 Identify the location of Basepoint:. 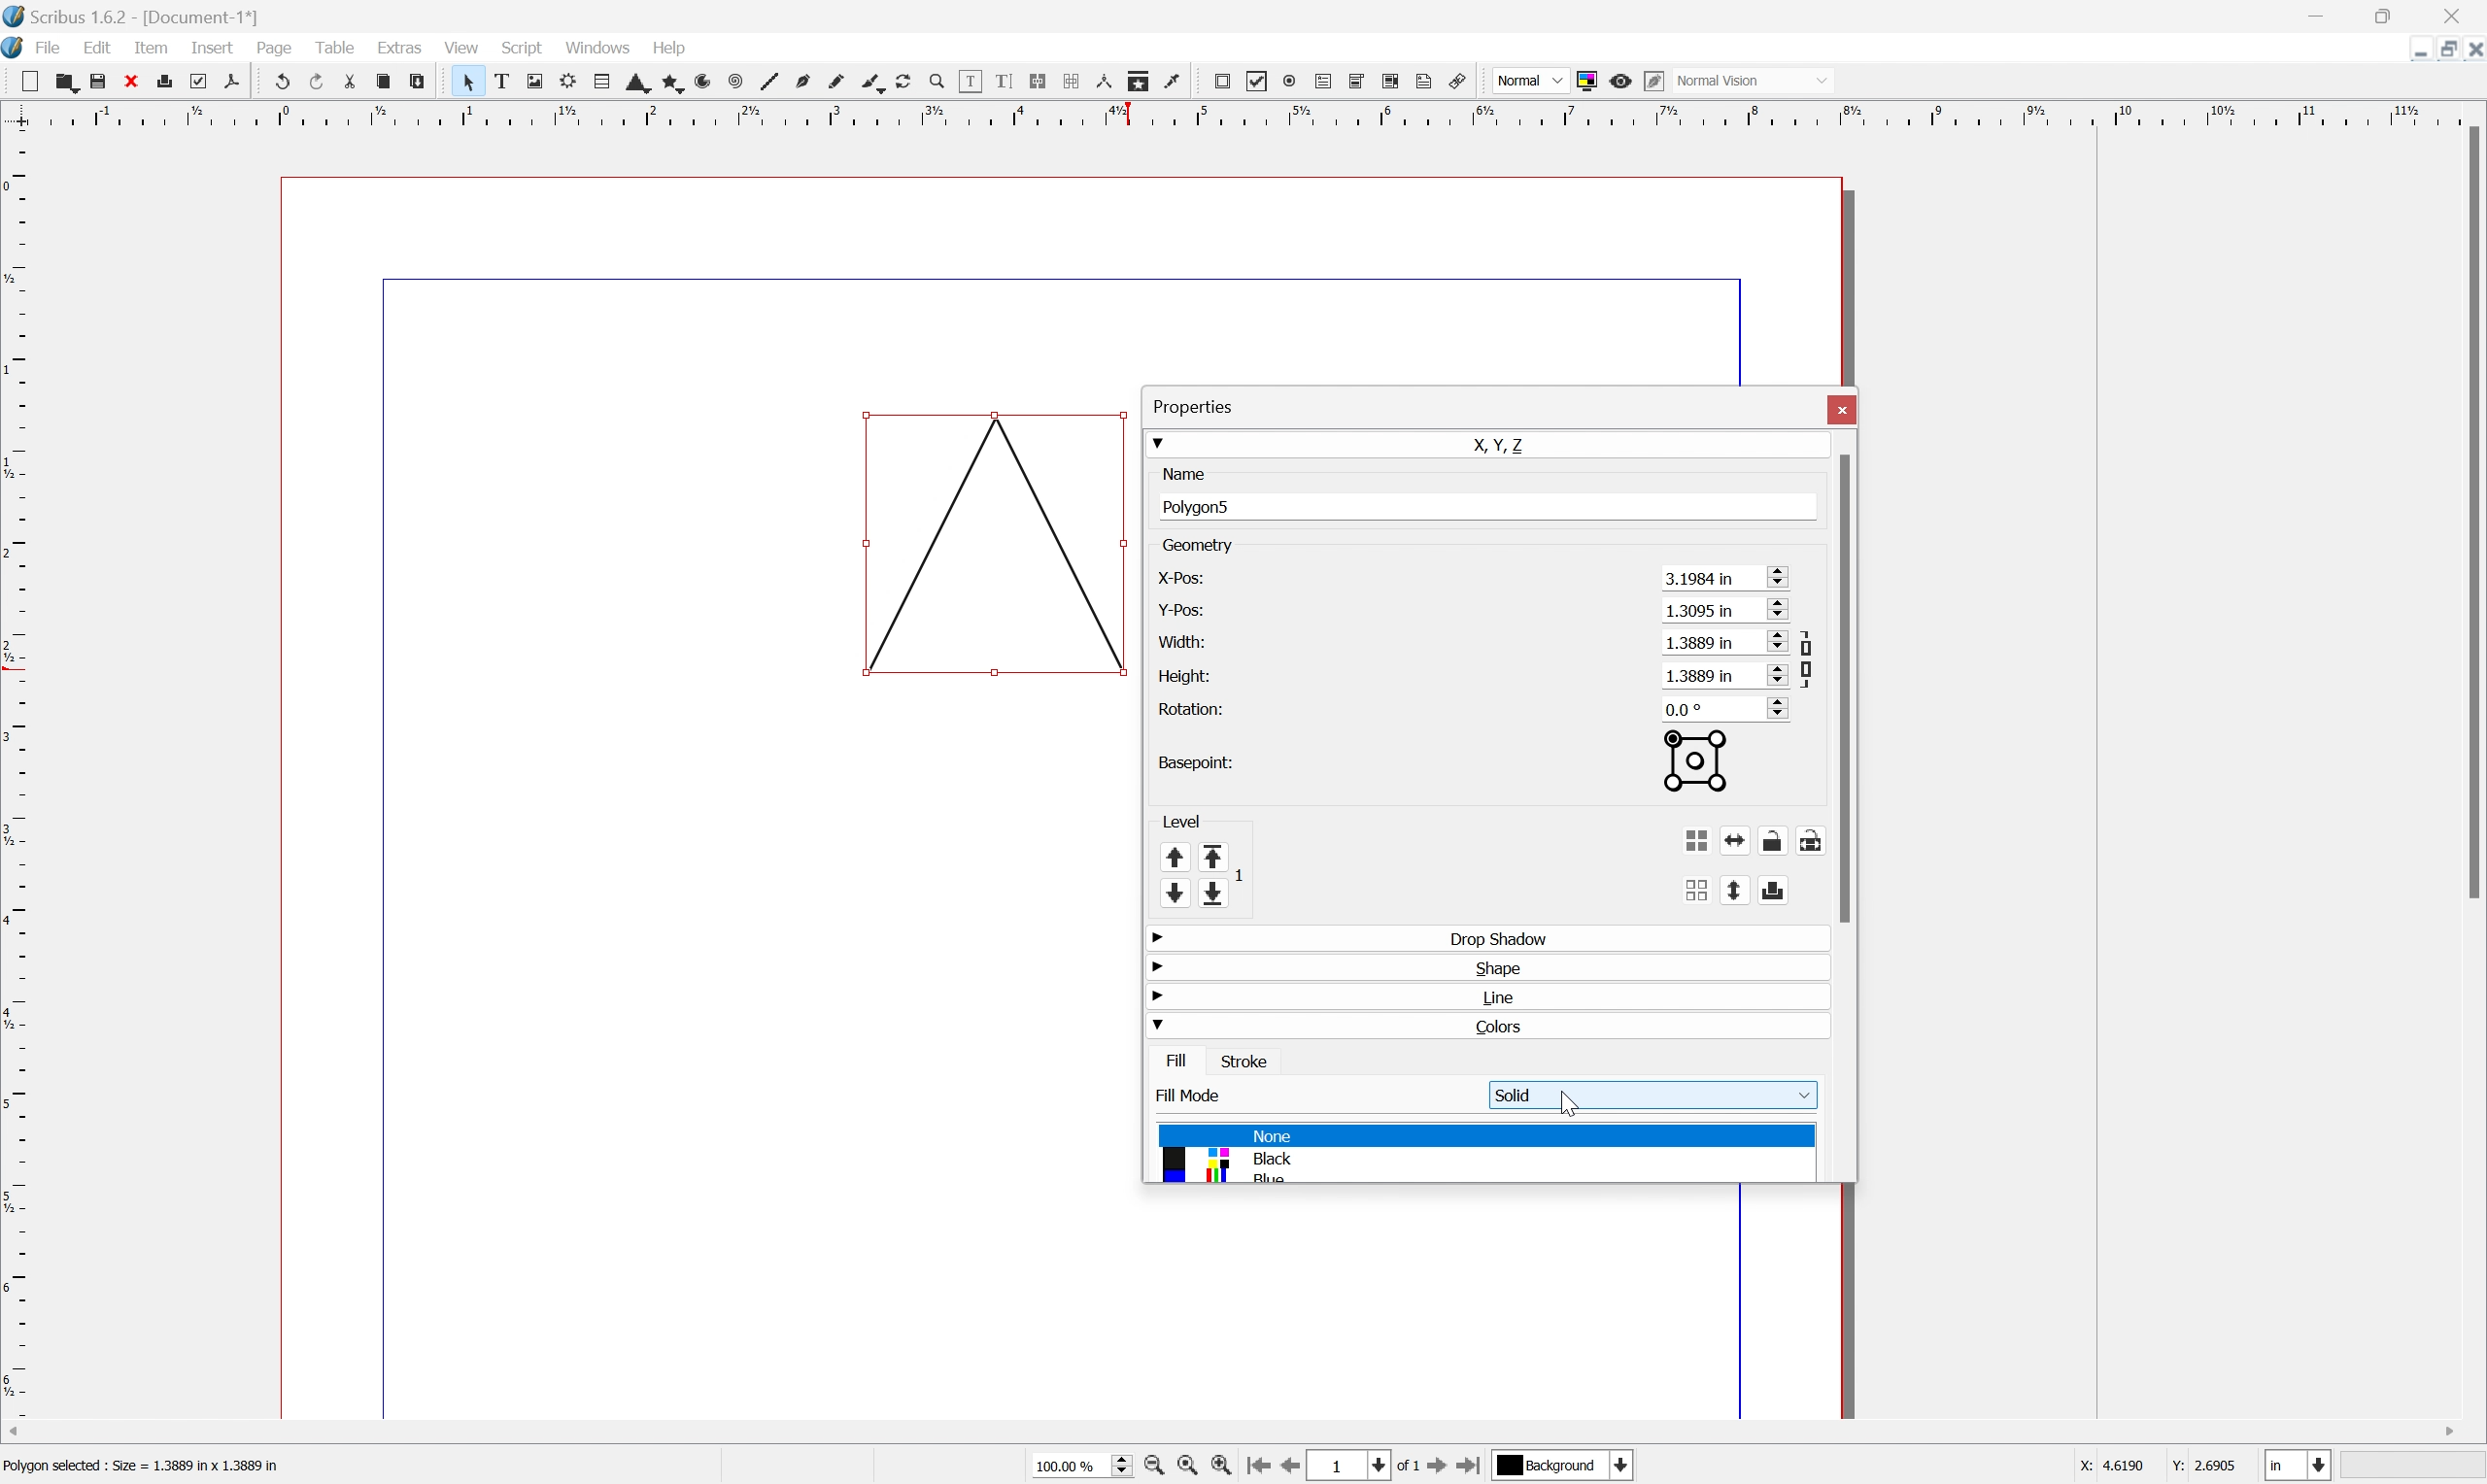
(1192, 761).